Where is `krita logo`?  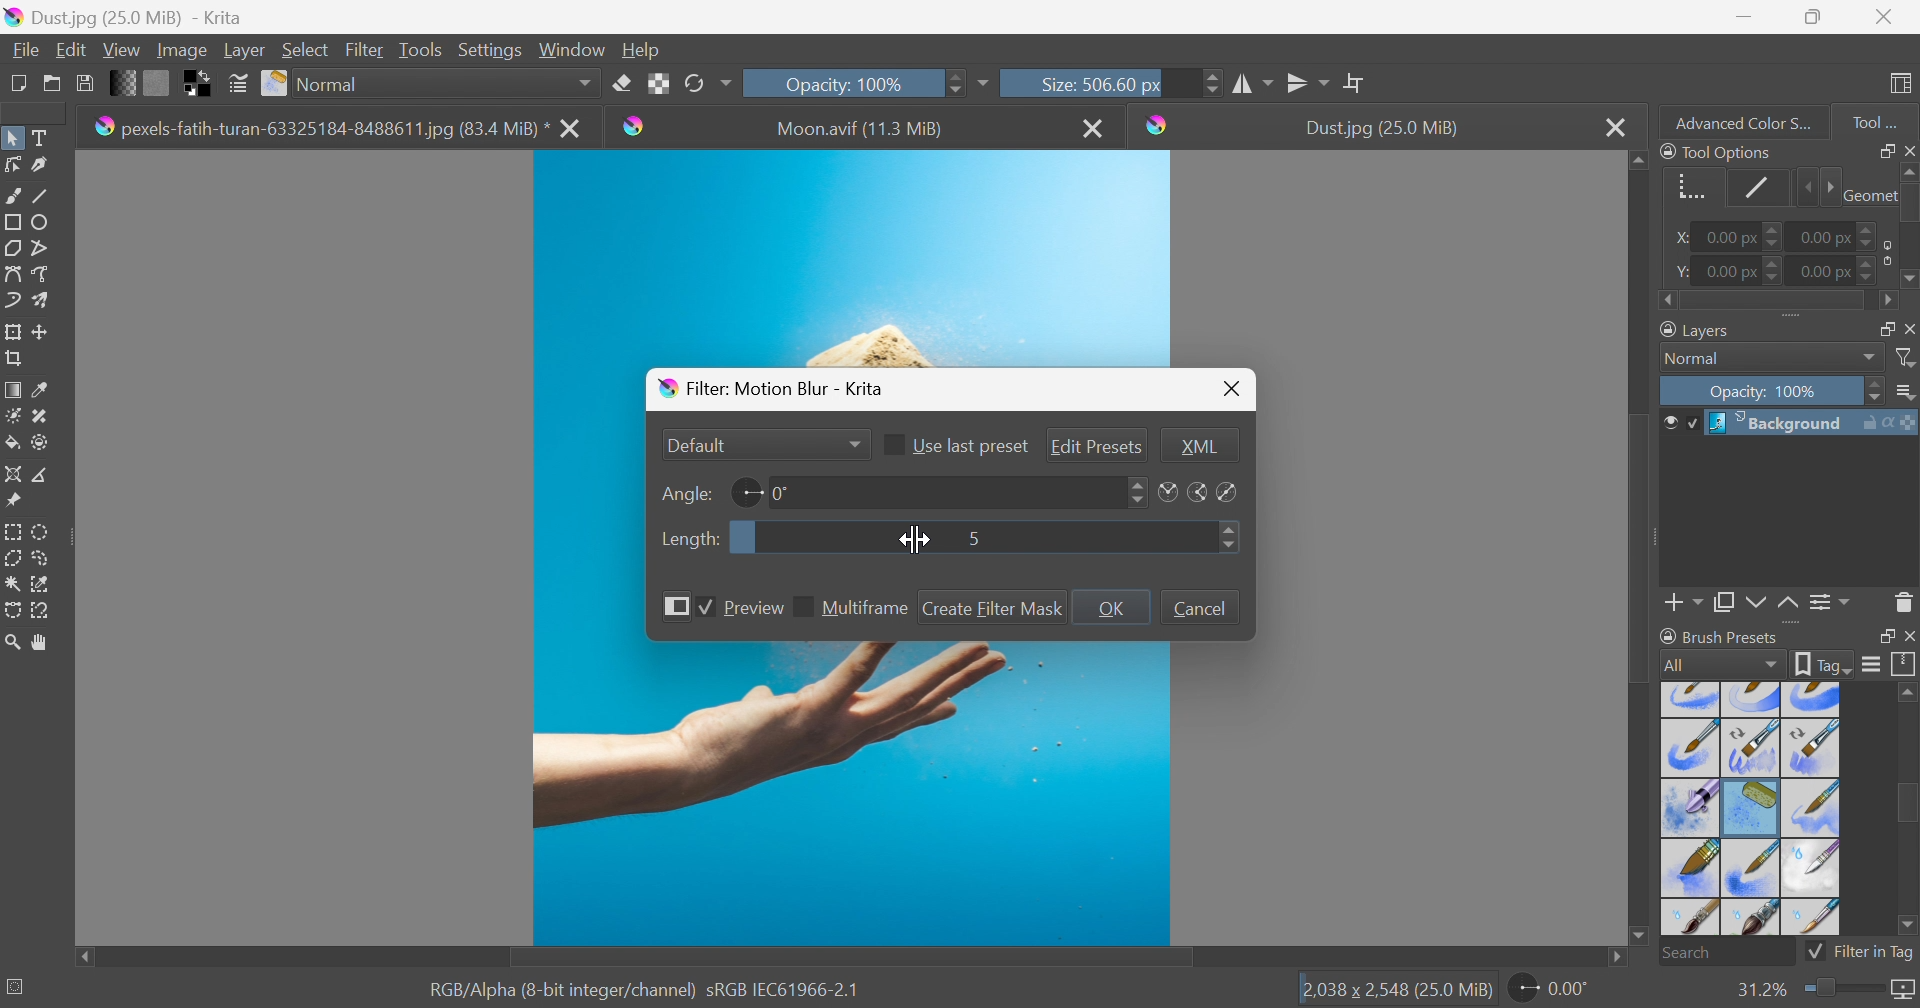 krita logo is located at coordinates (635, 126).